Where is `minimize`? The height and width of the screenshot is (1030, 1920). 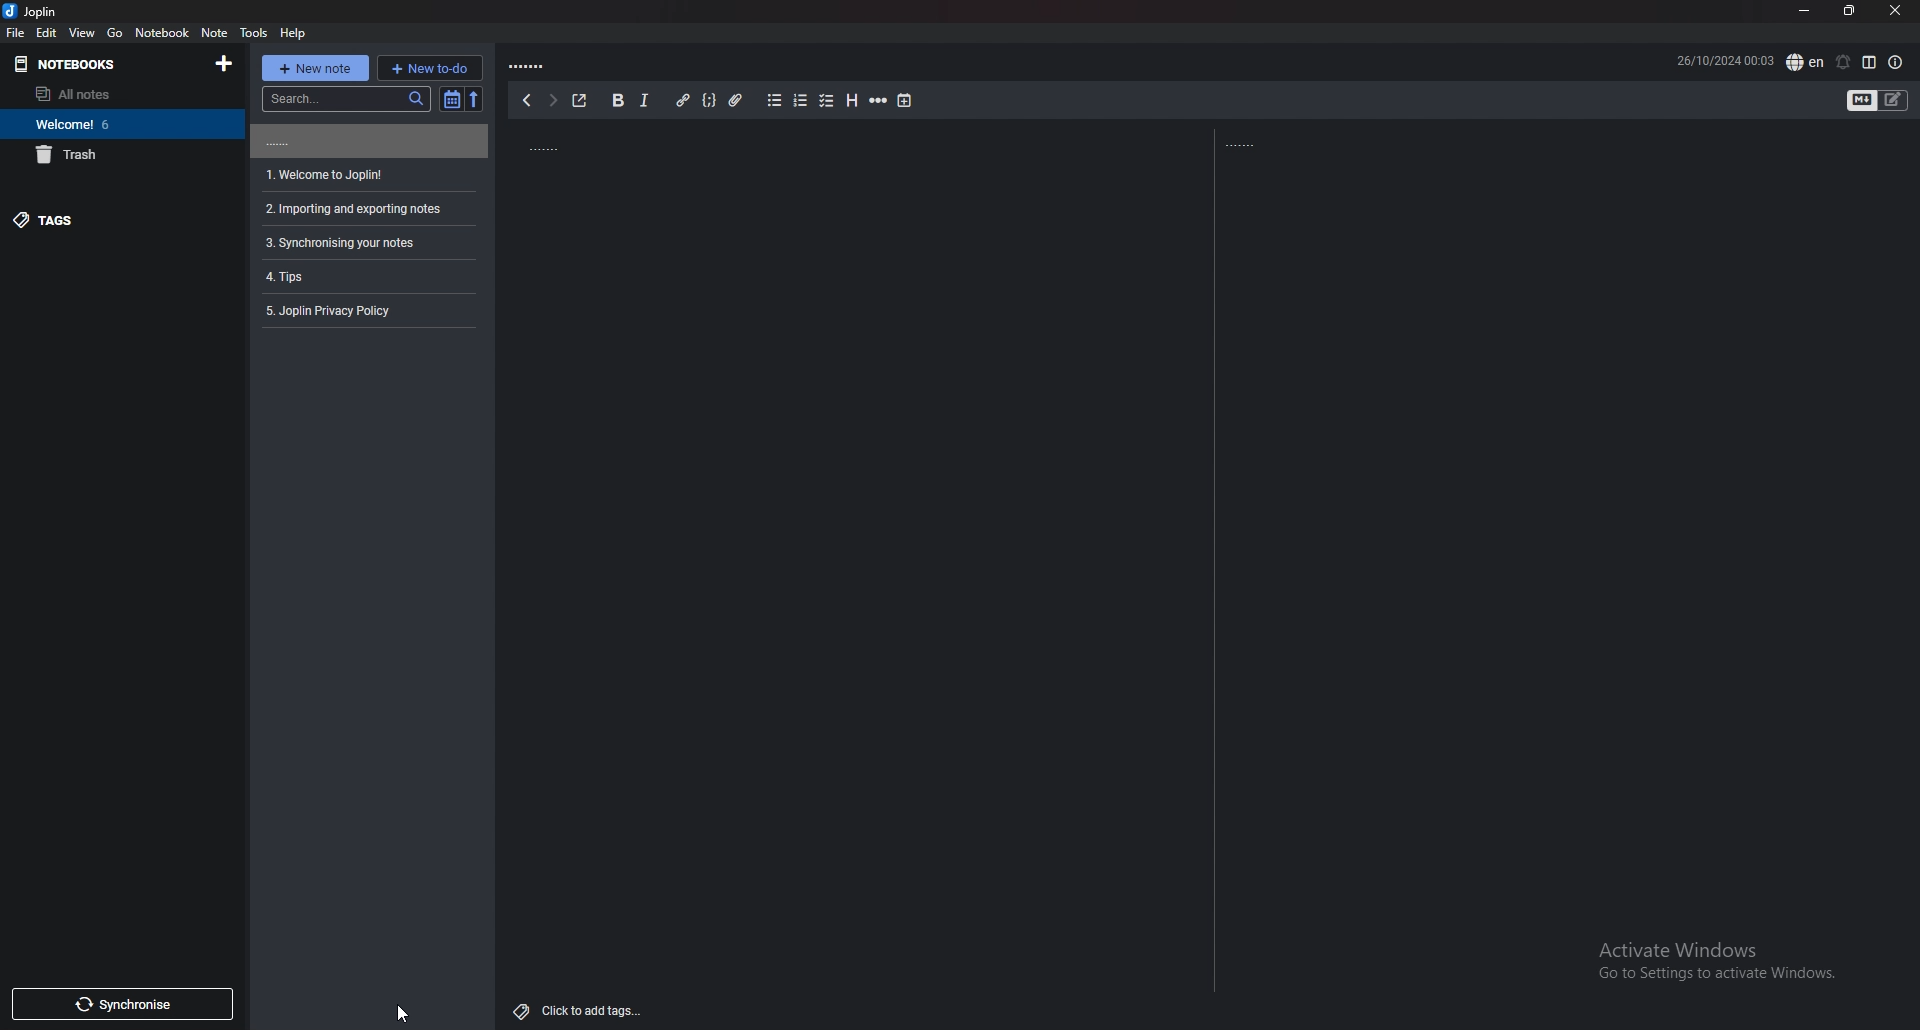 minimize is located at coordinates (1802, 9).